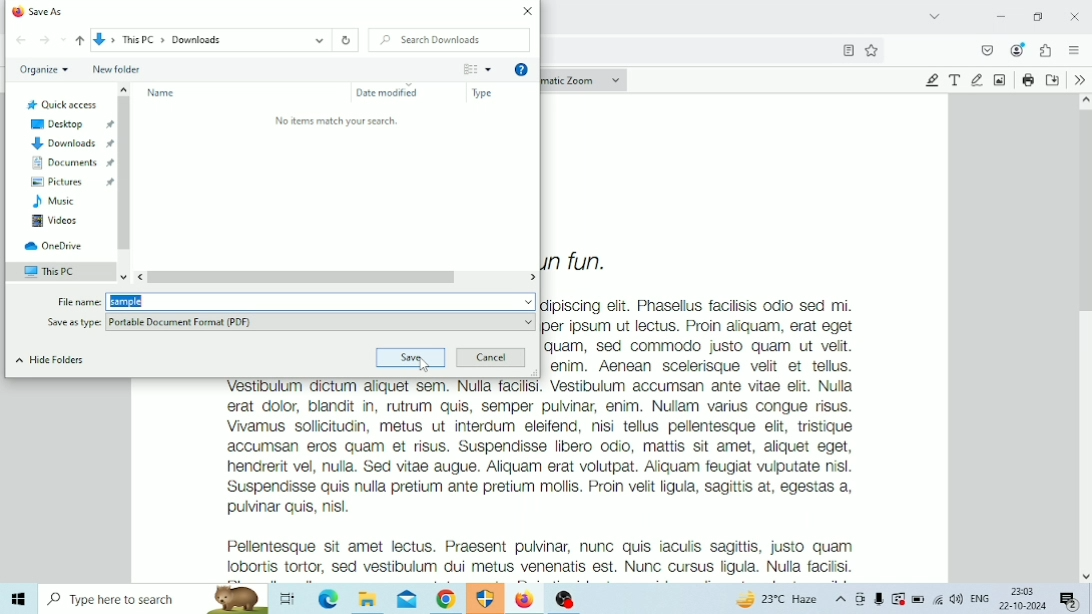 Image resolution: width=1092 pixels, height=614 pixels. Describe the element at coordinates (235, 92) in the screenshot. I see `Name` at that location.